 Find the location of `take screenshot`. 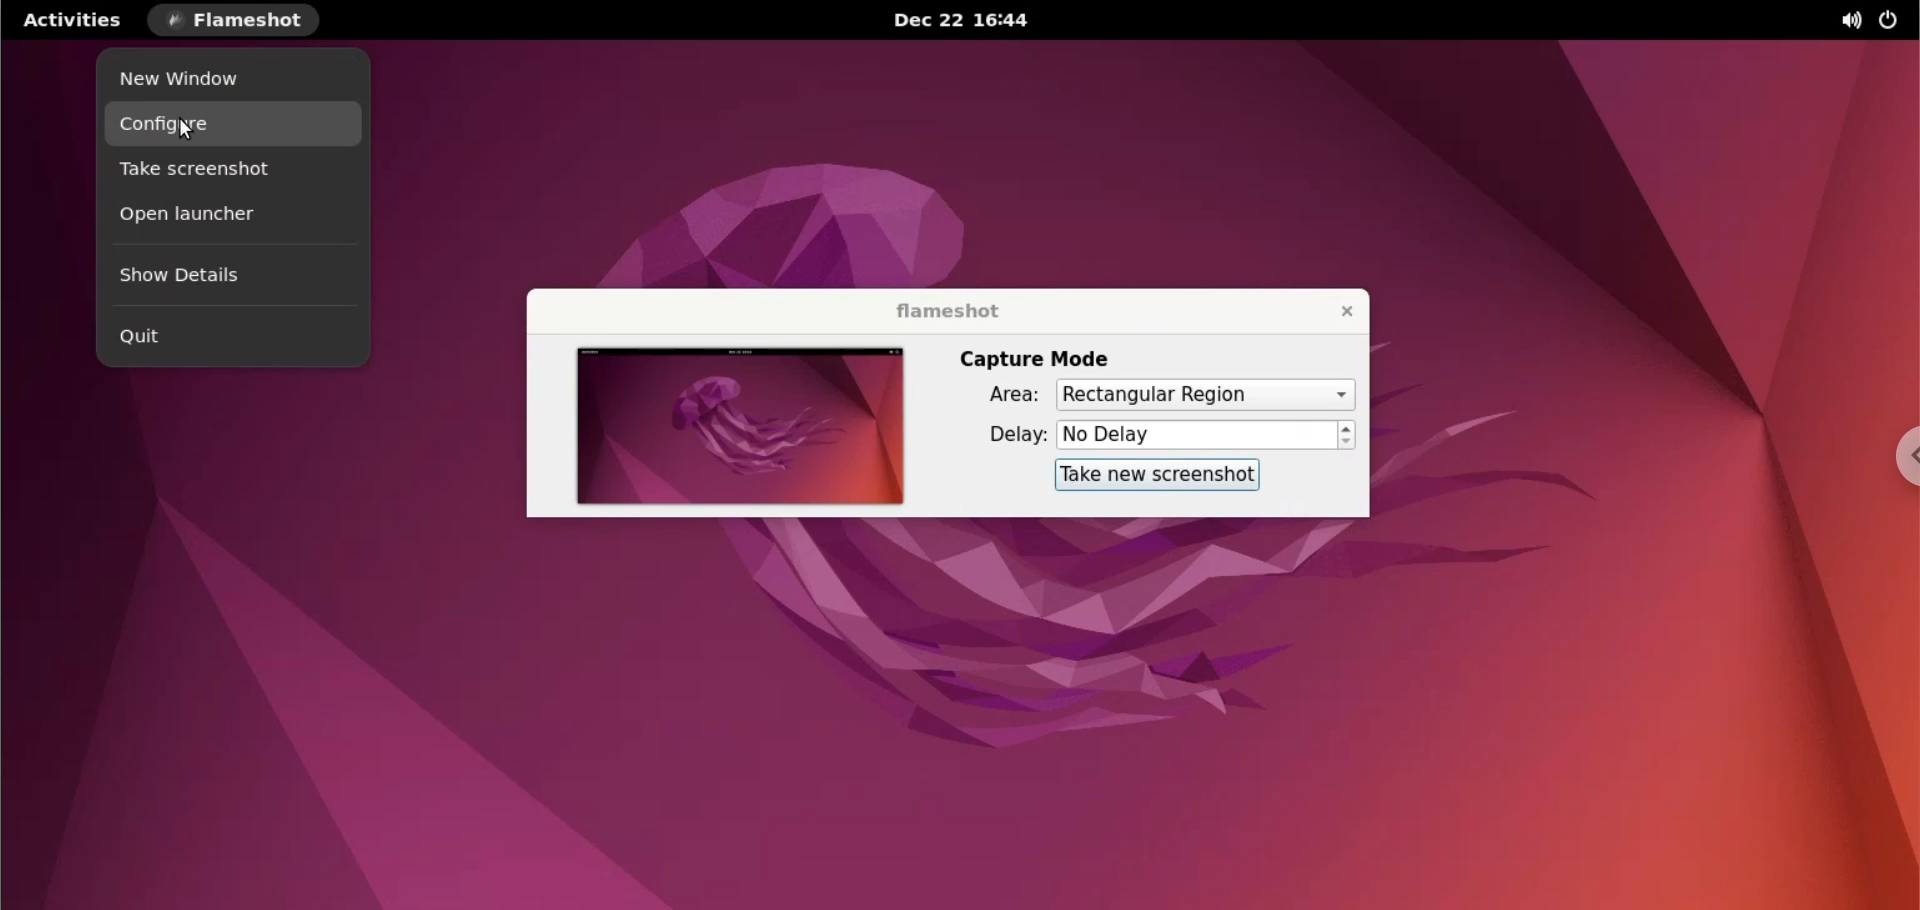

take screenshot is located at coordinates (231, 174).